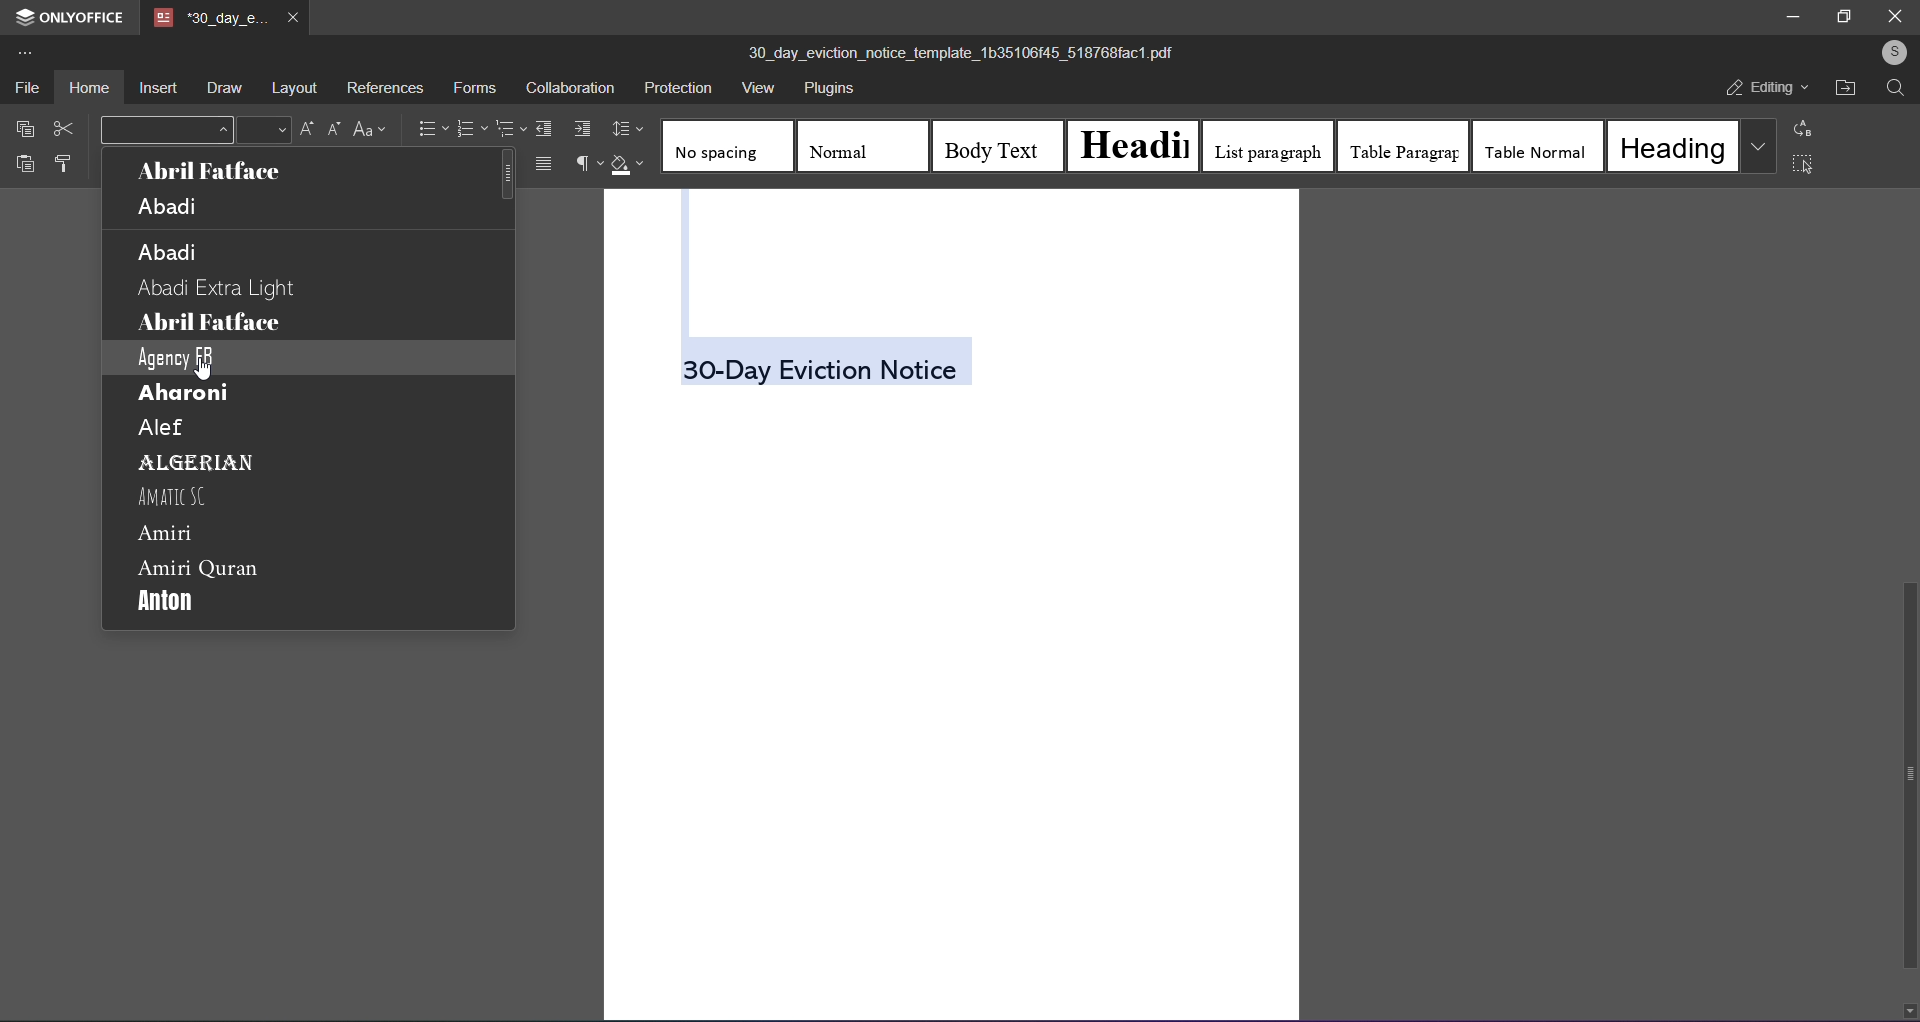 The height and width of the screenshot is (1022, 1920). What do you see at coordinates (337, 128) in the screenshot?
I see `Decrease Font Size` at bounding box center [337, 128].